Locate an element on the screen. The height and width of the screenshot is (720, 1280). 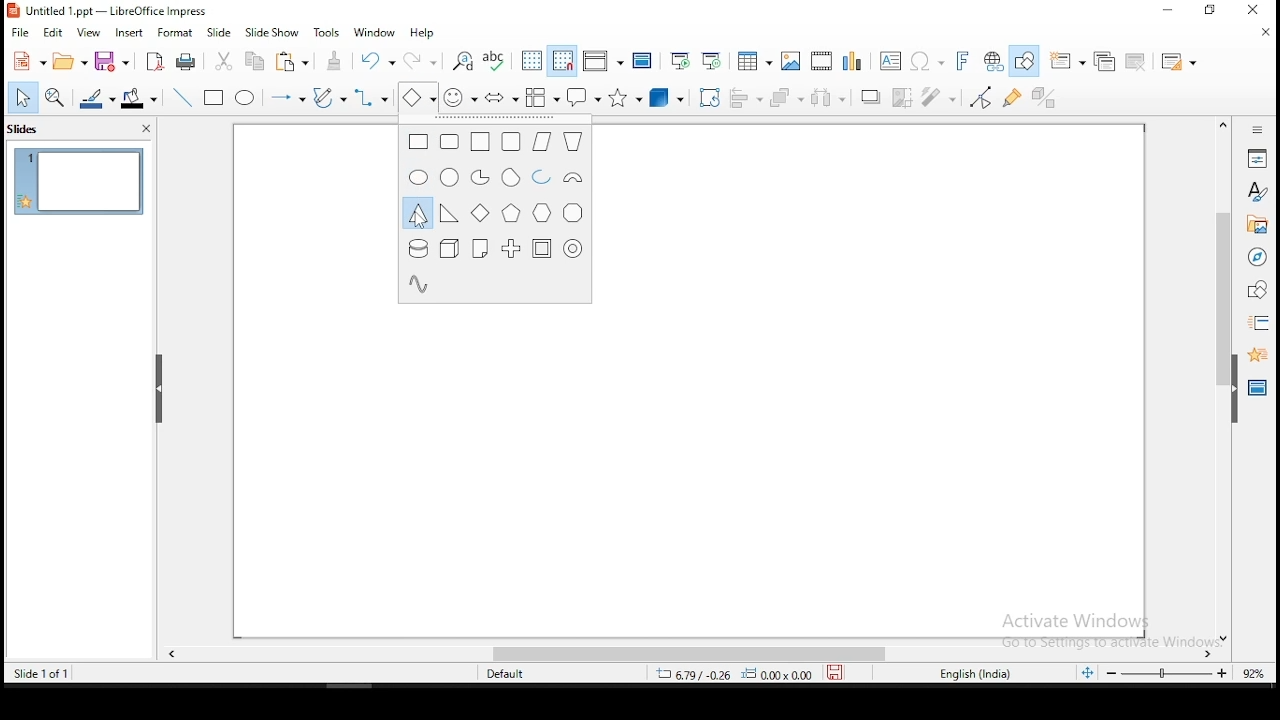
delete slide is located at coordinates (1135, 60).